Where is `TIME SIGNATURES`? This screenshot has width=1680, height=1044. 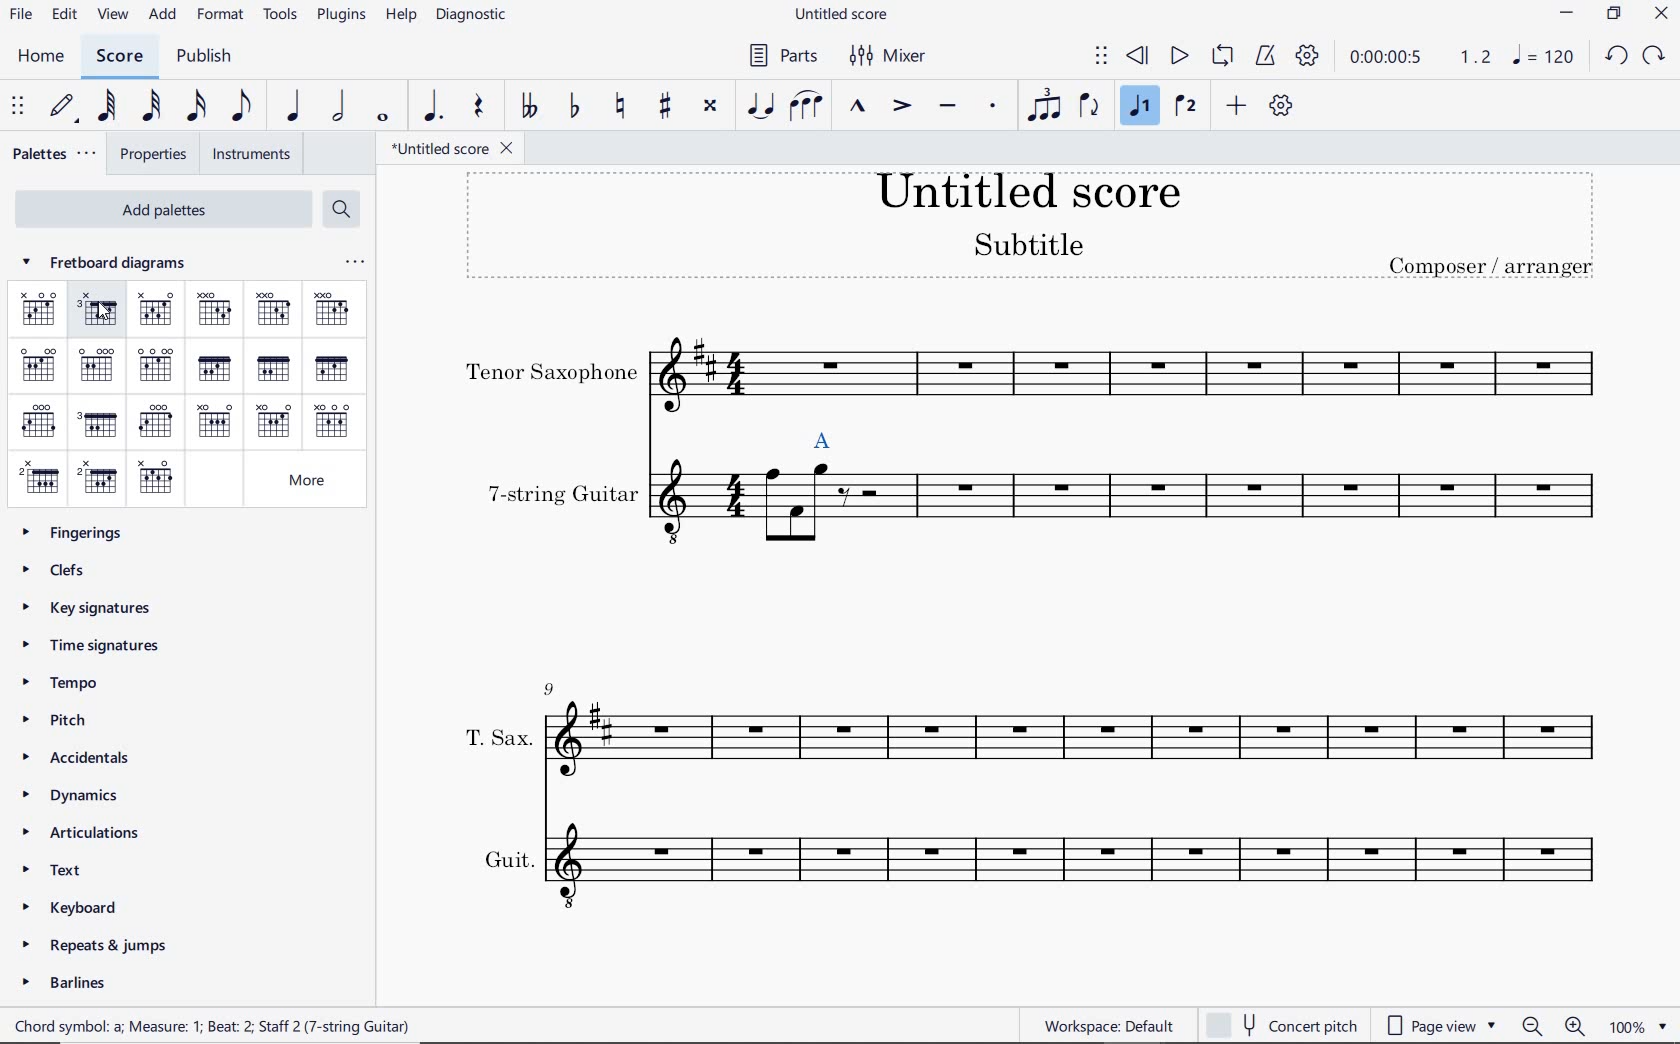
TIME SIGNATURES is located at coordinates (108, 649).